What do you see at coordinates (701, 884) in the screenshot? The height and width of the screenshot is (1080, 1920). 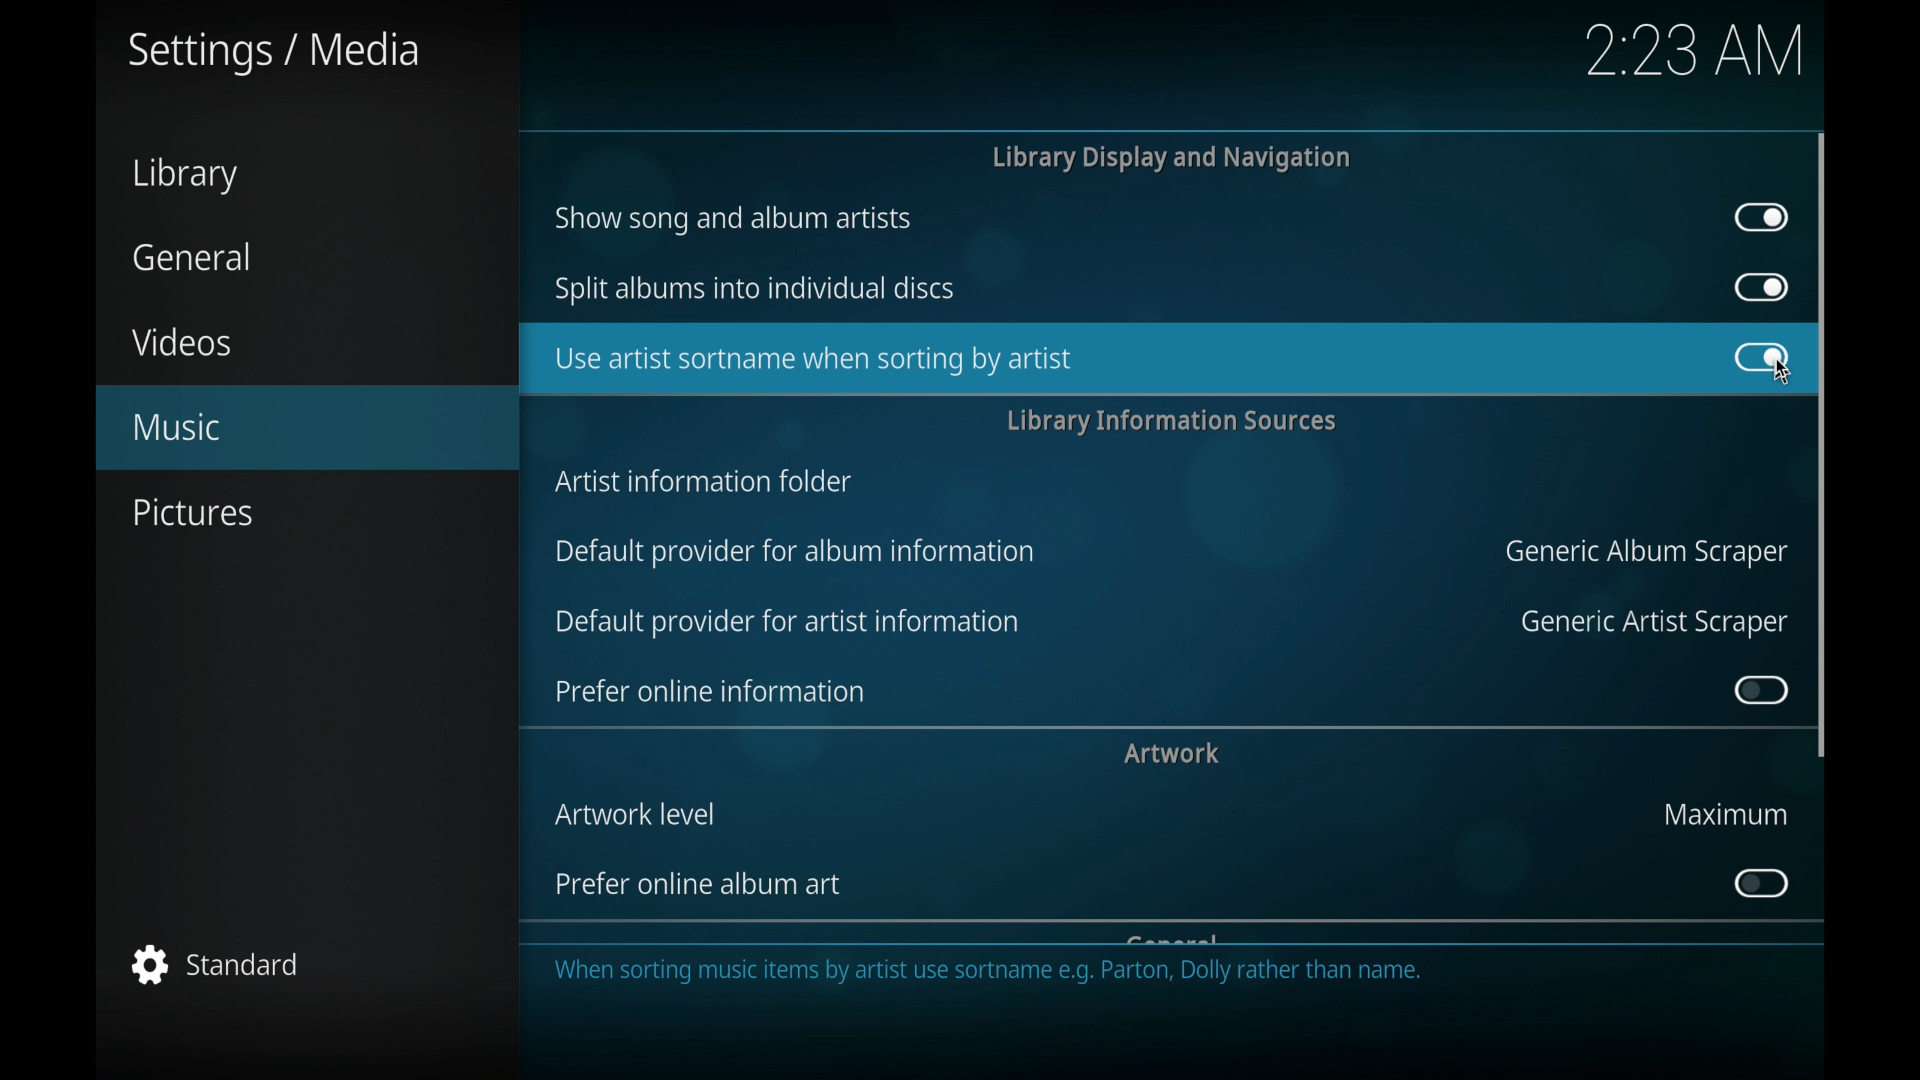 I see `prefer online album art` at bounding box center [701, 884].